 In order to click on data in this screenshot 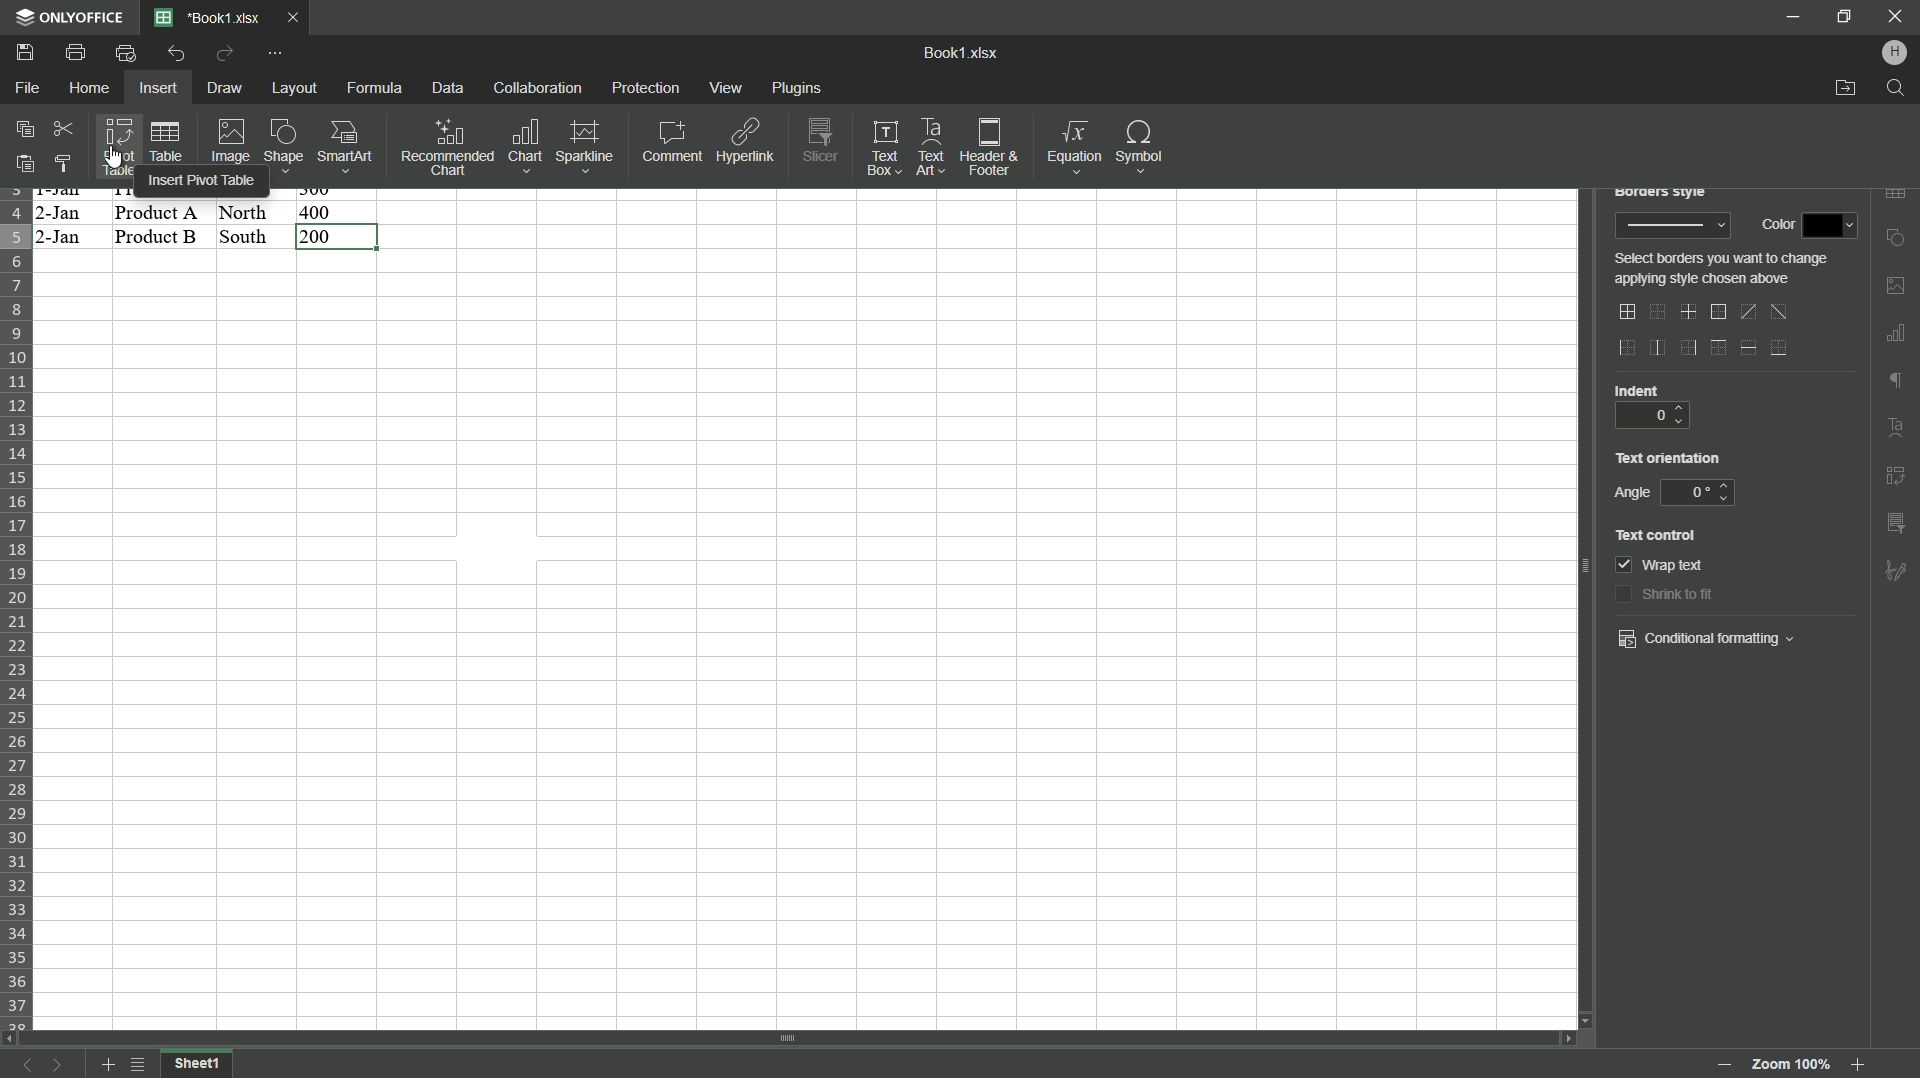, I will do `click(208, 228)`.